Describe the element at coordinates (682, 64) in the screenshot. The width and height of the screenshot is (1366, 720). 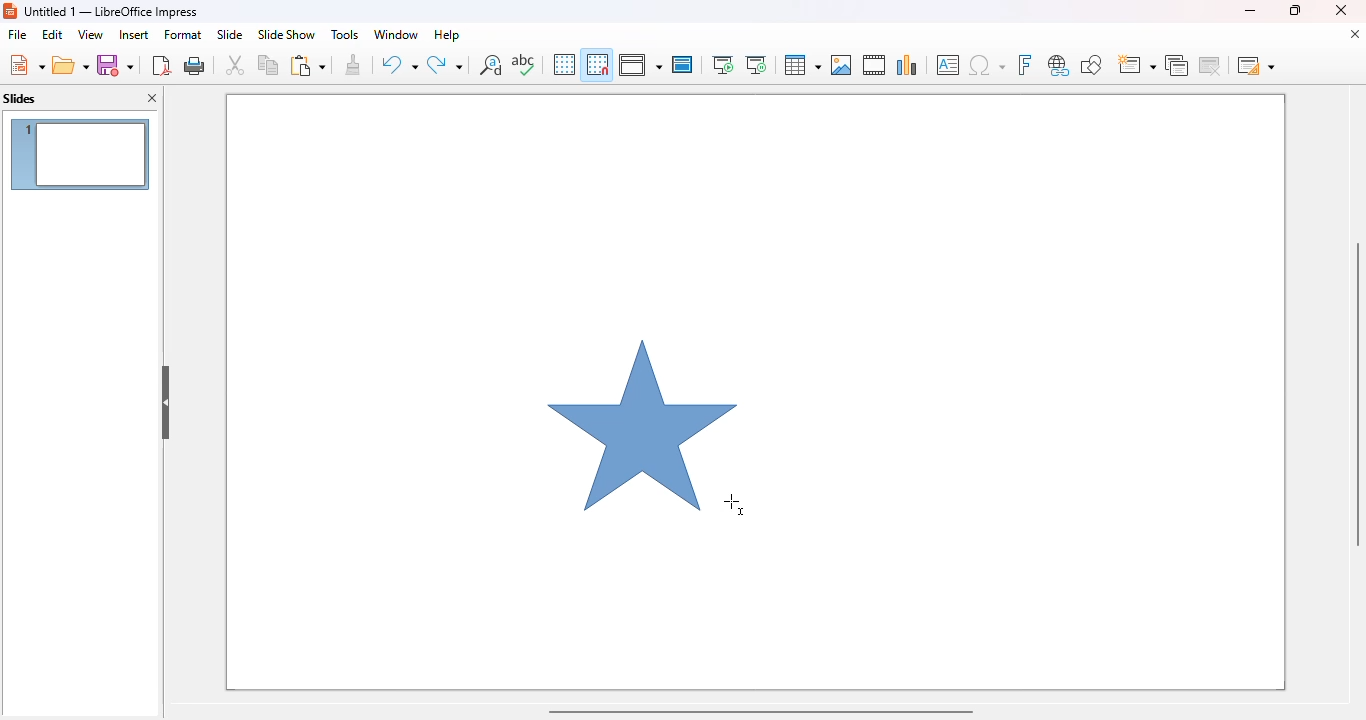
I see `master slide` at that location.